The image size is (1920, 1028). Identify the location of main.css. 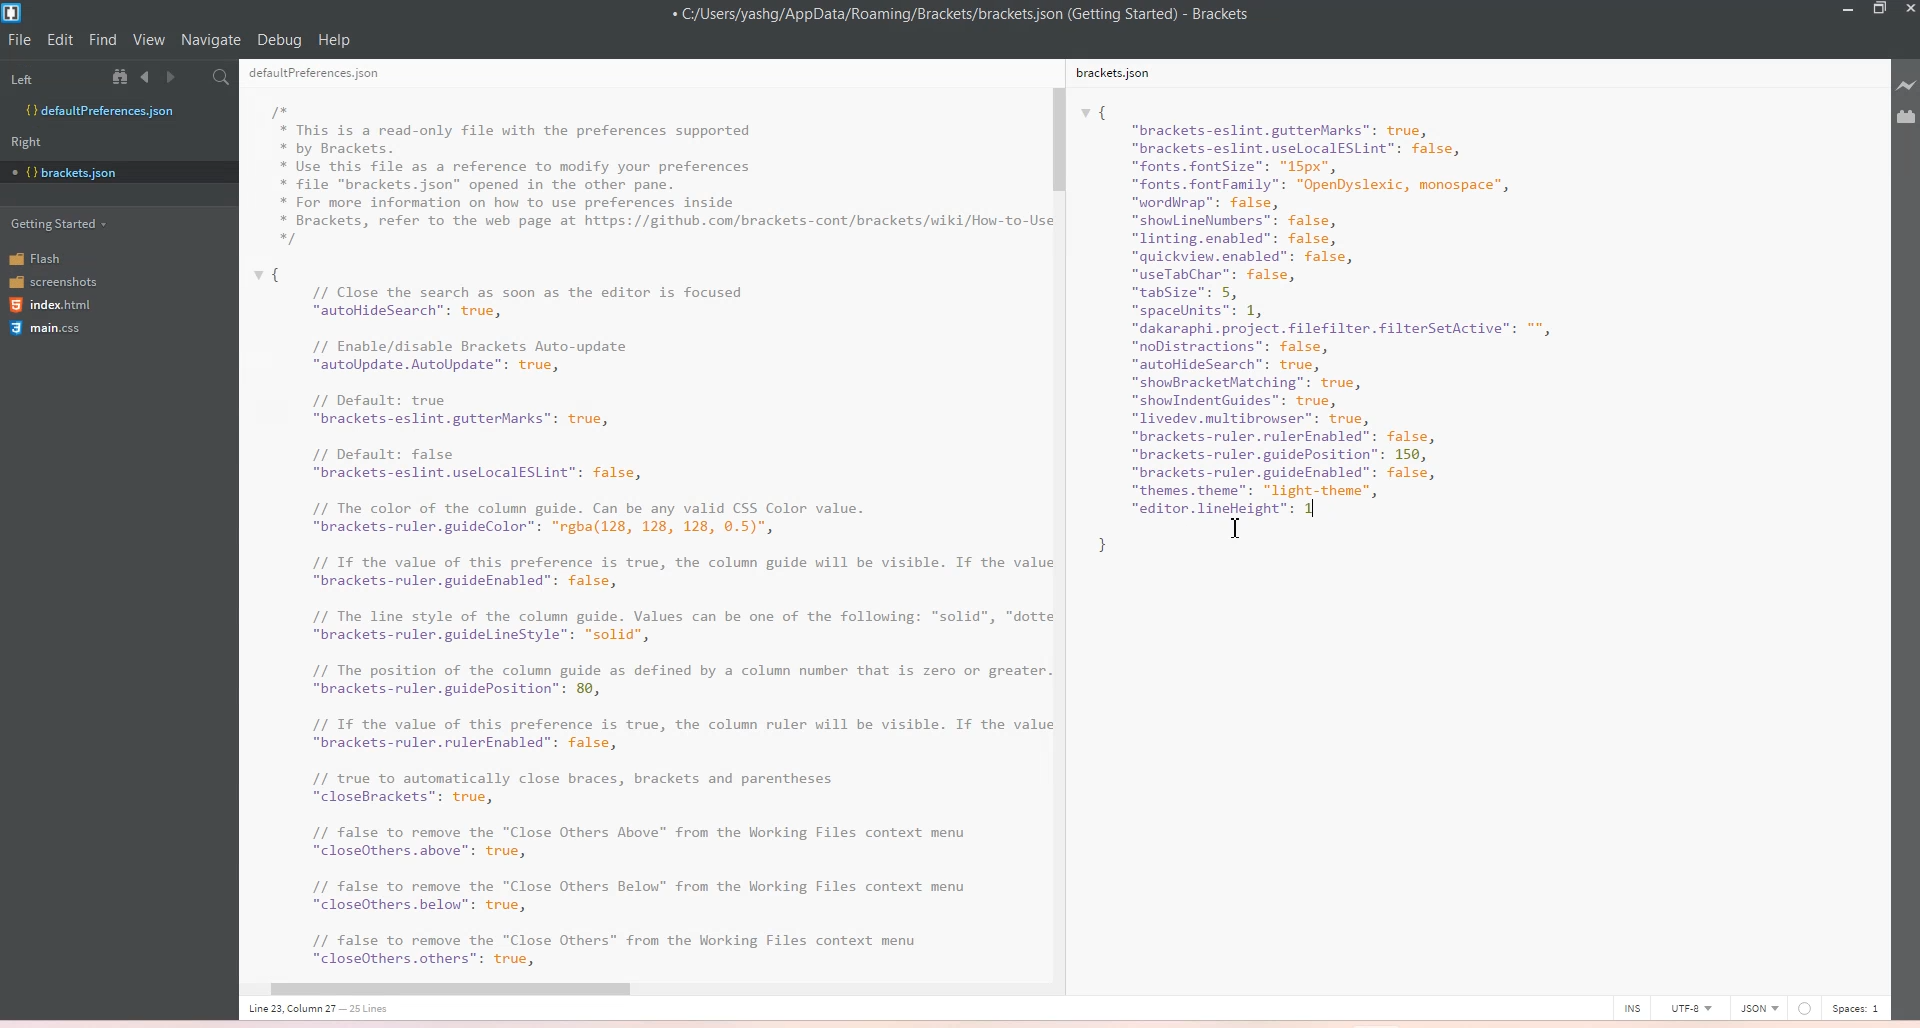
(49, 331).